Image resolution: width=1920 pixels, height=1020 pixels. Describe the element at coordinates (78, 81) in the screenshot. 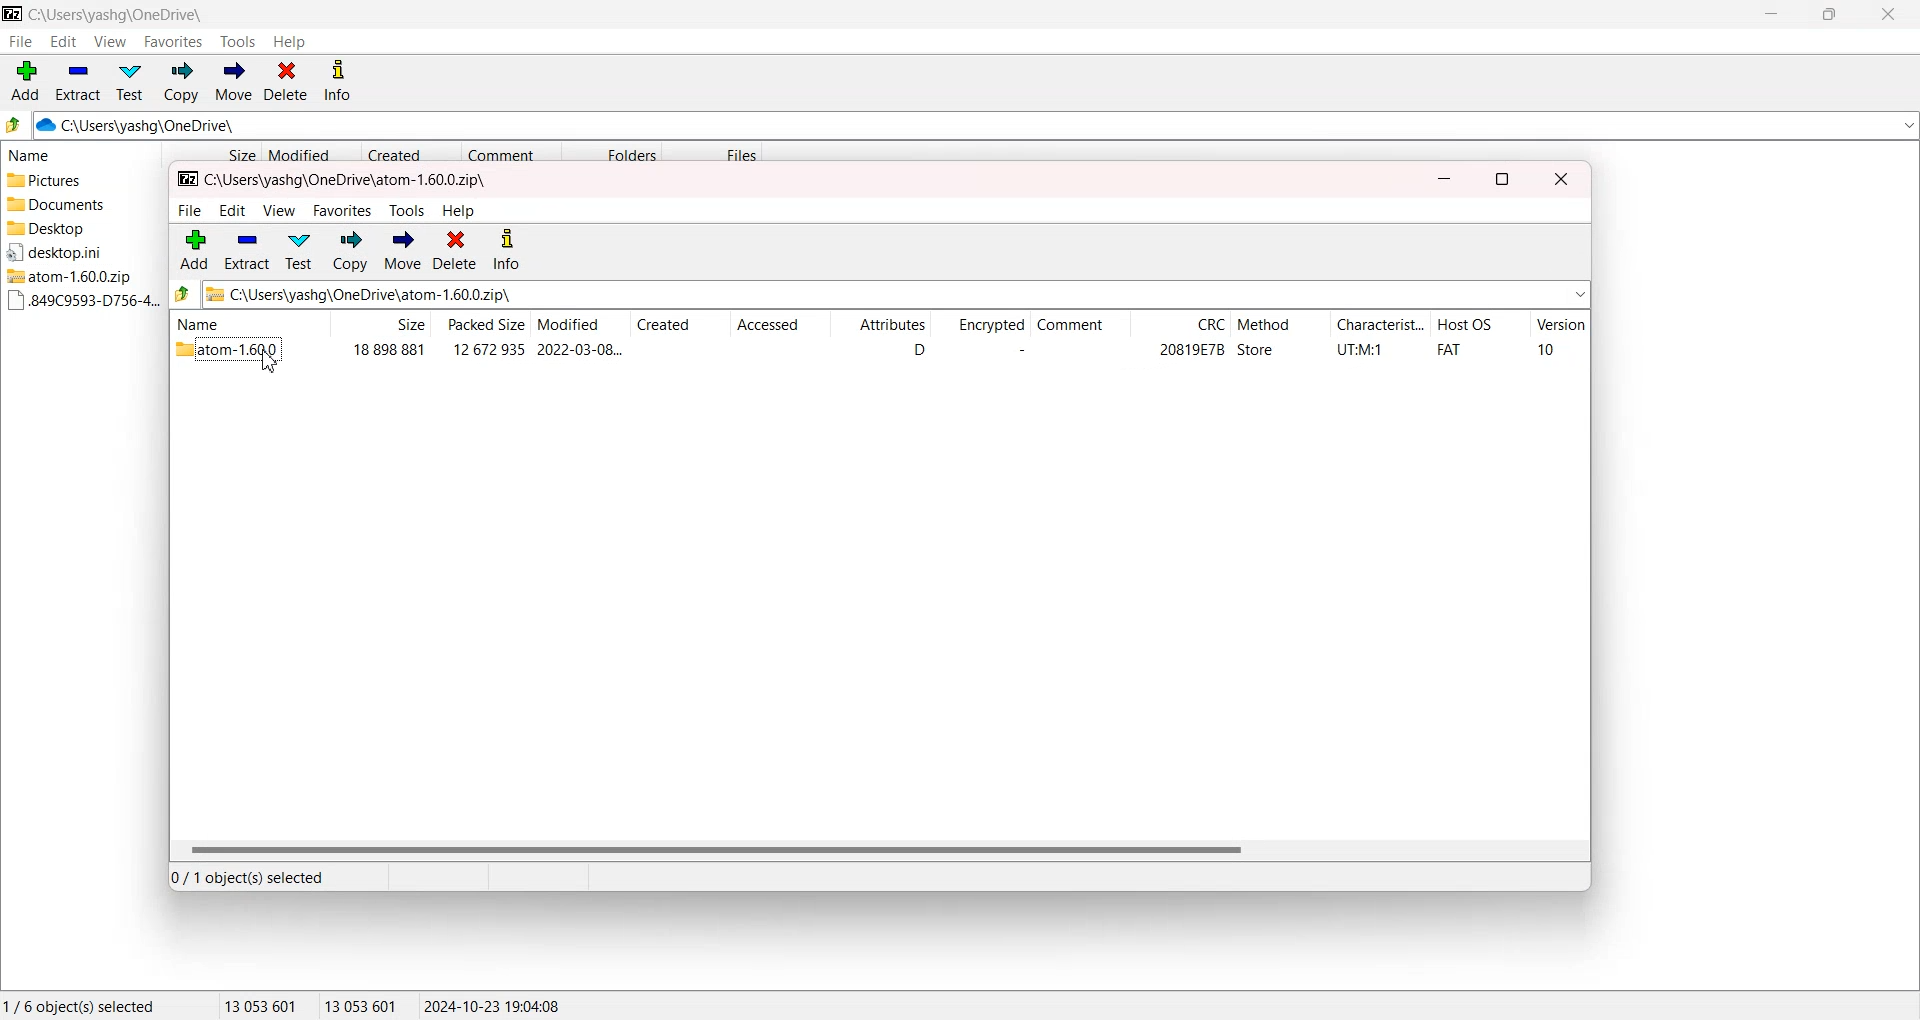

I see `Extract` at that location.